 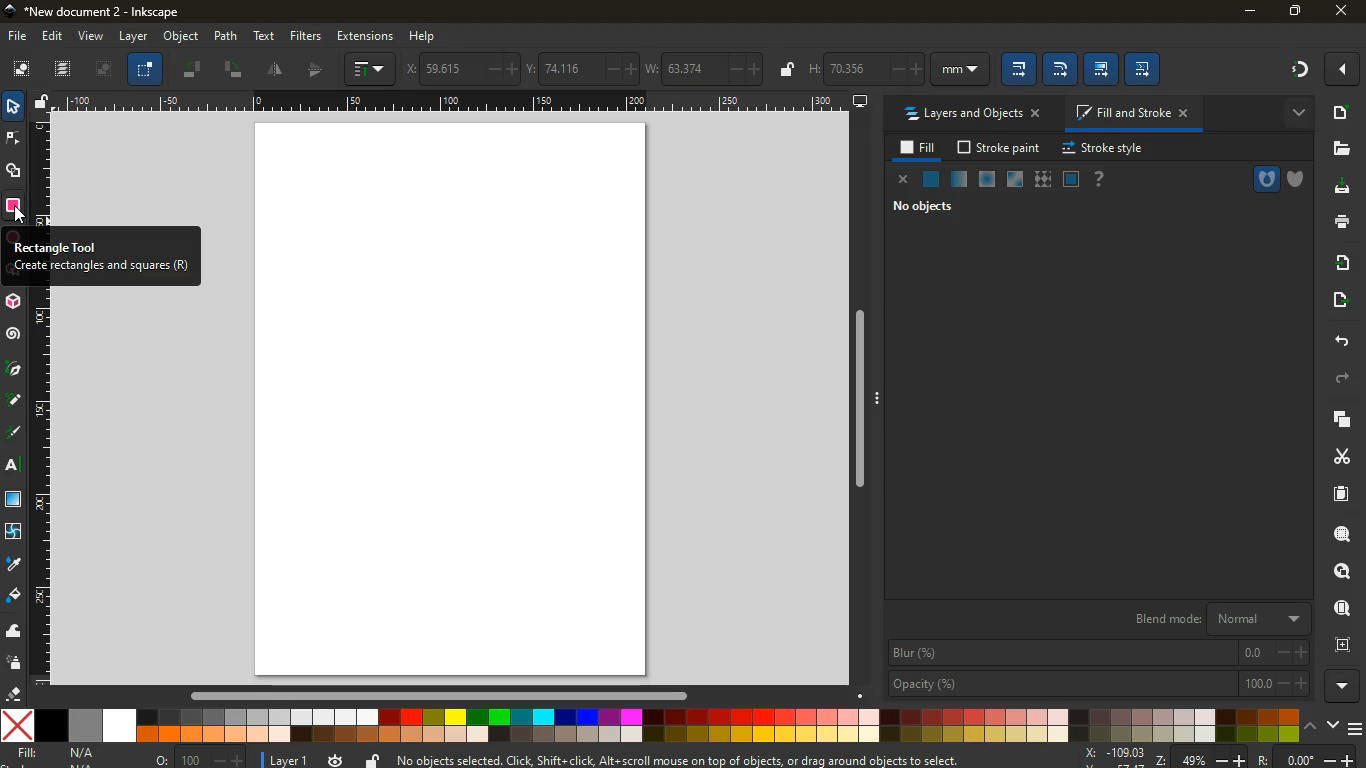 What do you see at coordinates (1002, 147) in the screenshot?
I see `stroke paint` at bounding box center [1002, 147].